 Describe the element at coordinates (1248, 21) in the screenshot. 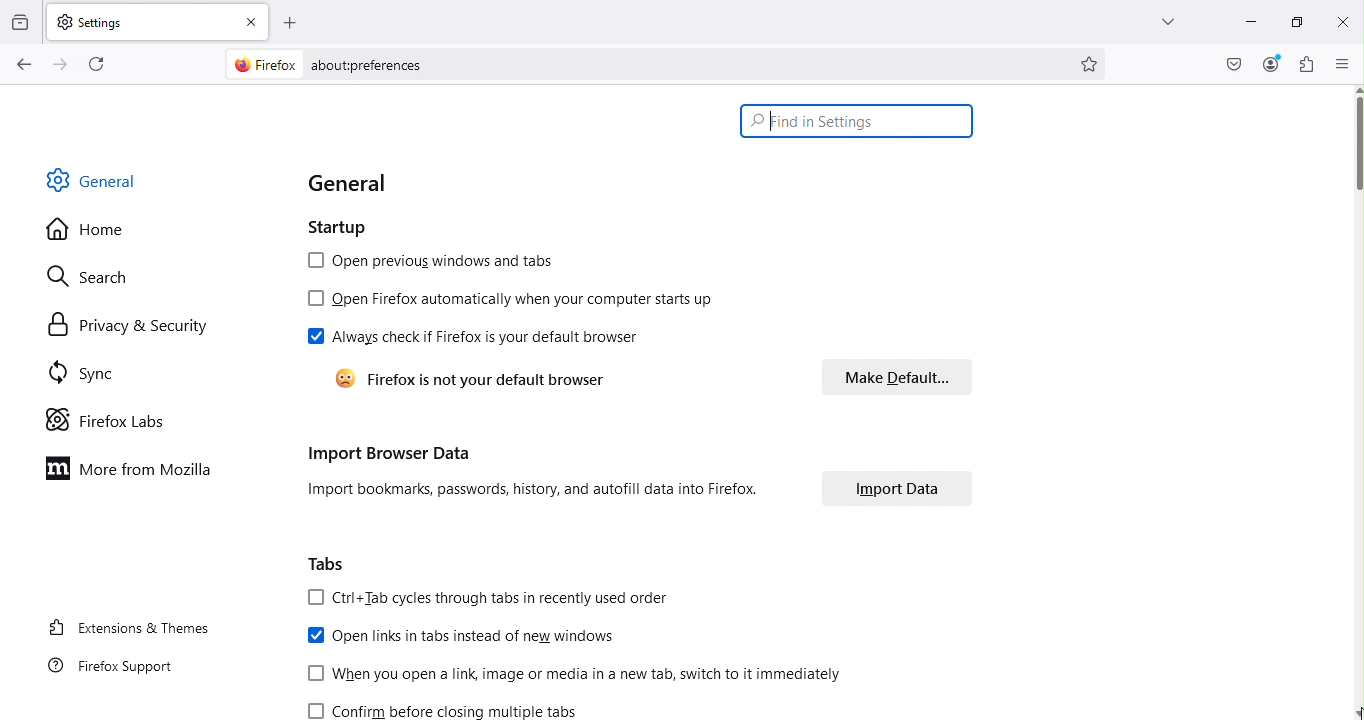

I see `Minimize` at that location.